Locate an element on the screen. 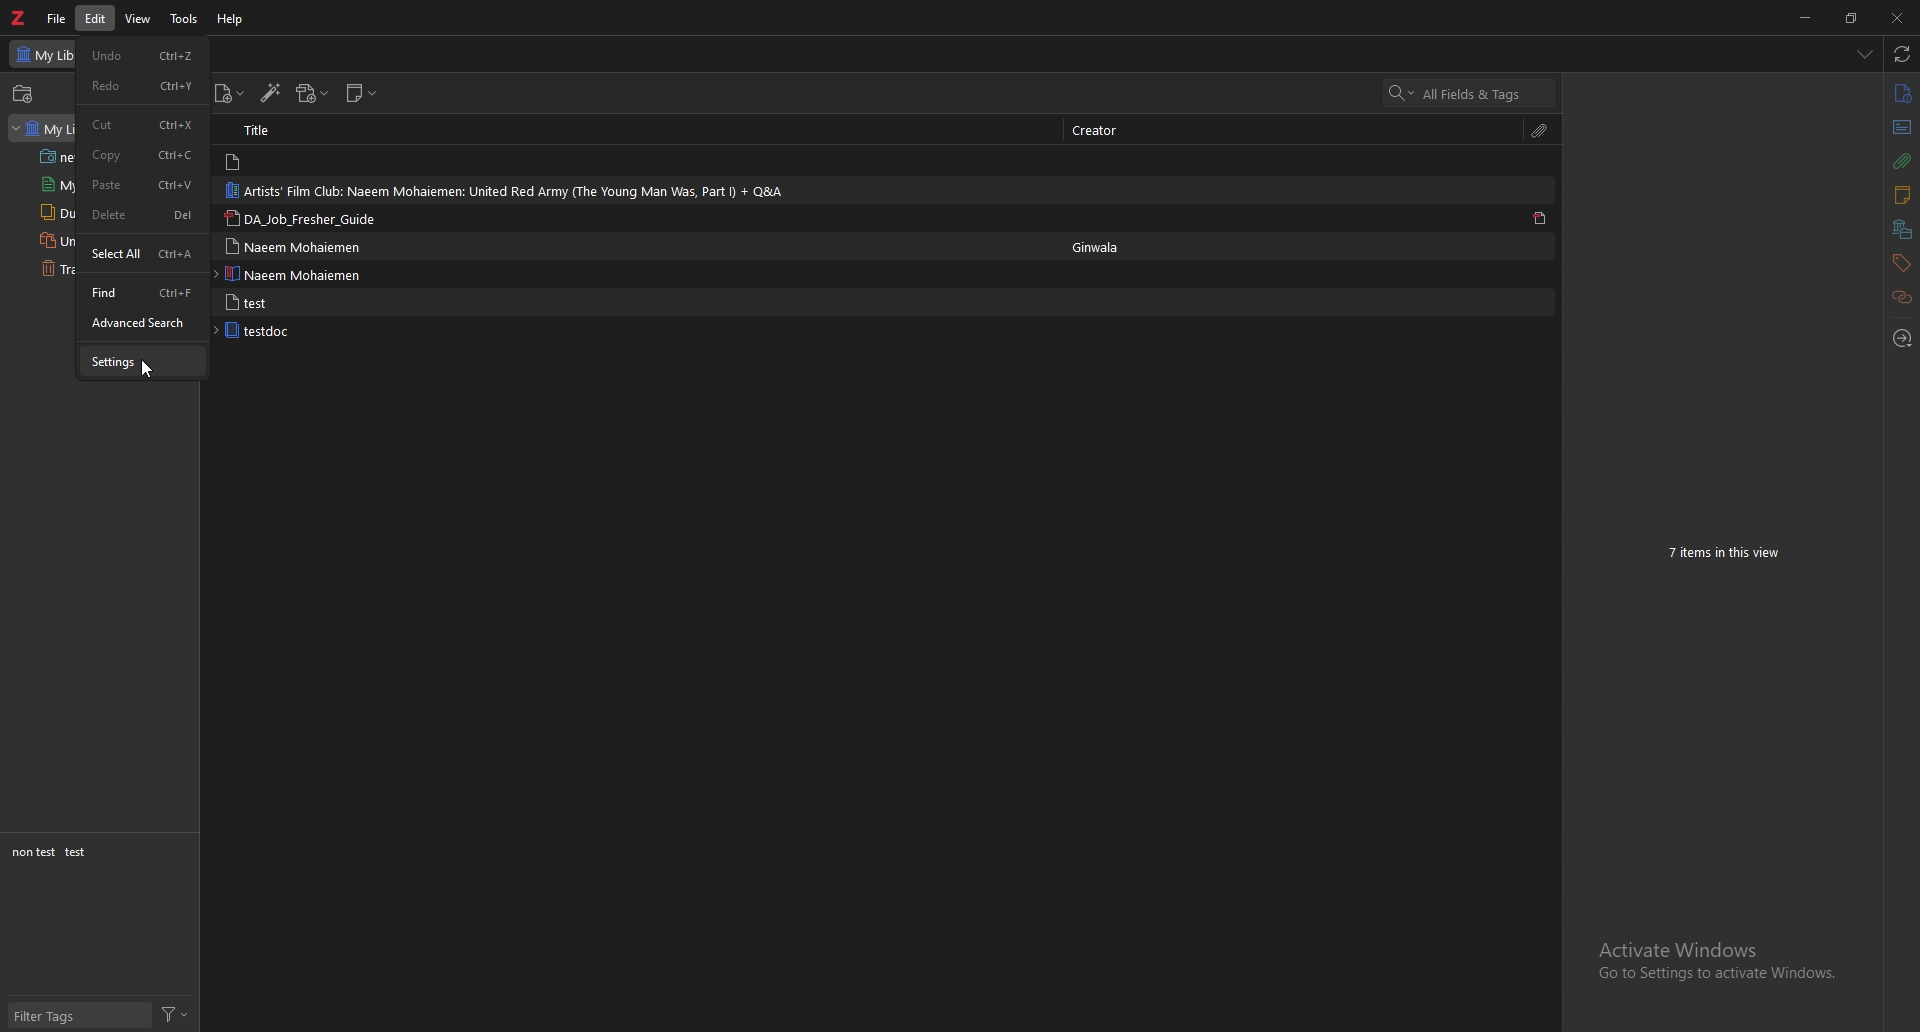 This screenshot has width=1920, height=1032. close is located at coordinates (1896, 18).